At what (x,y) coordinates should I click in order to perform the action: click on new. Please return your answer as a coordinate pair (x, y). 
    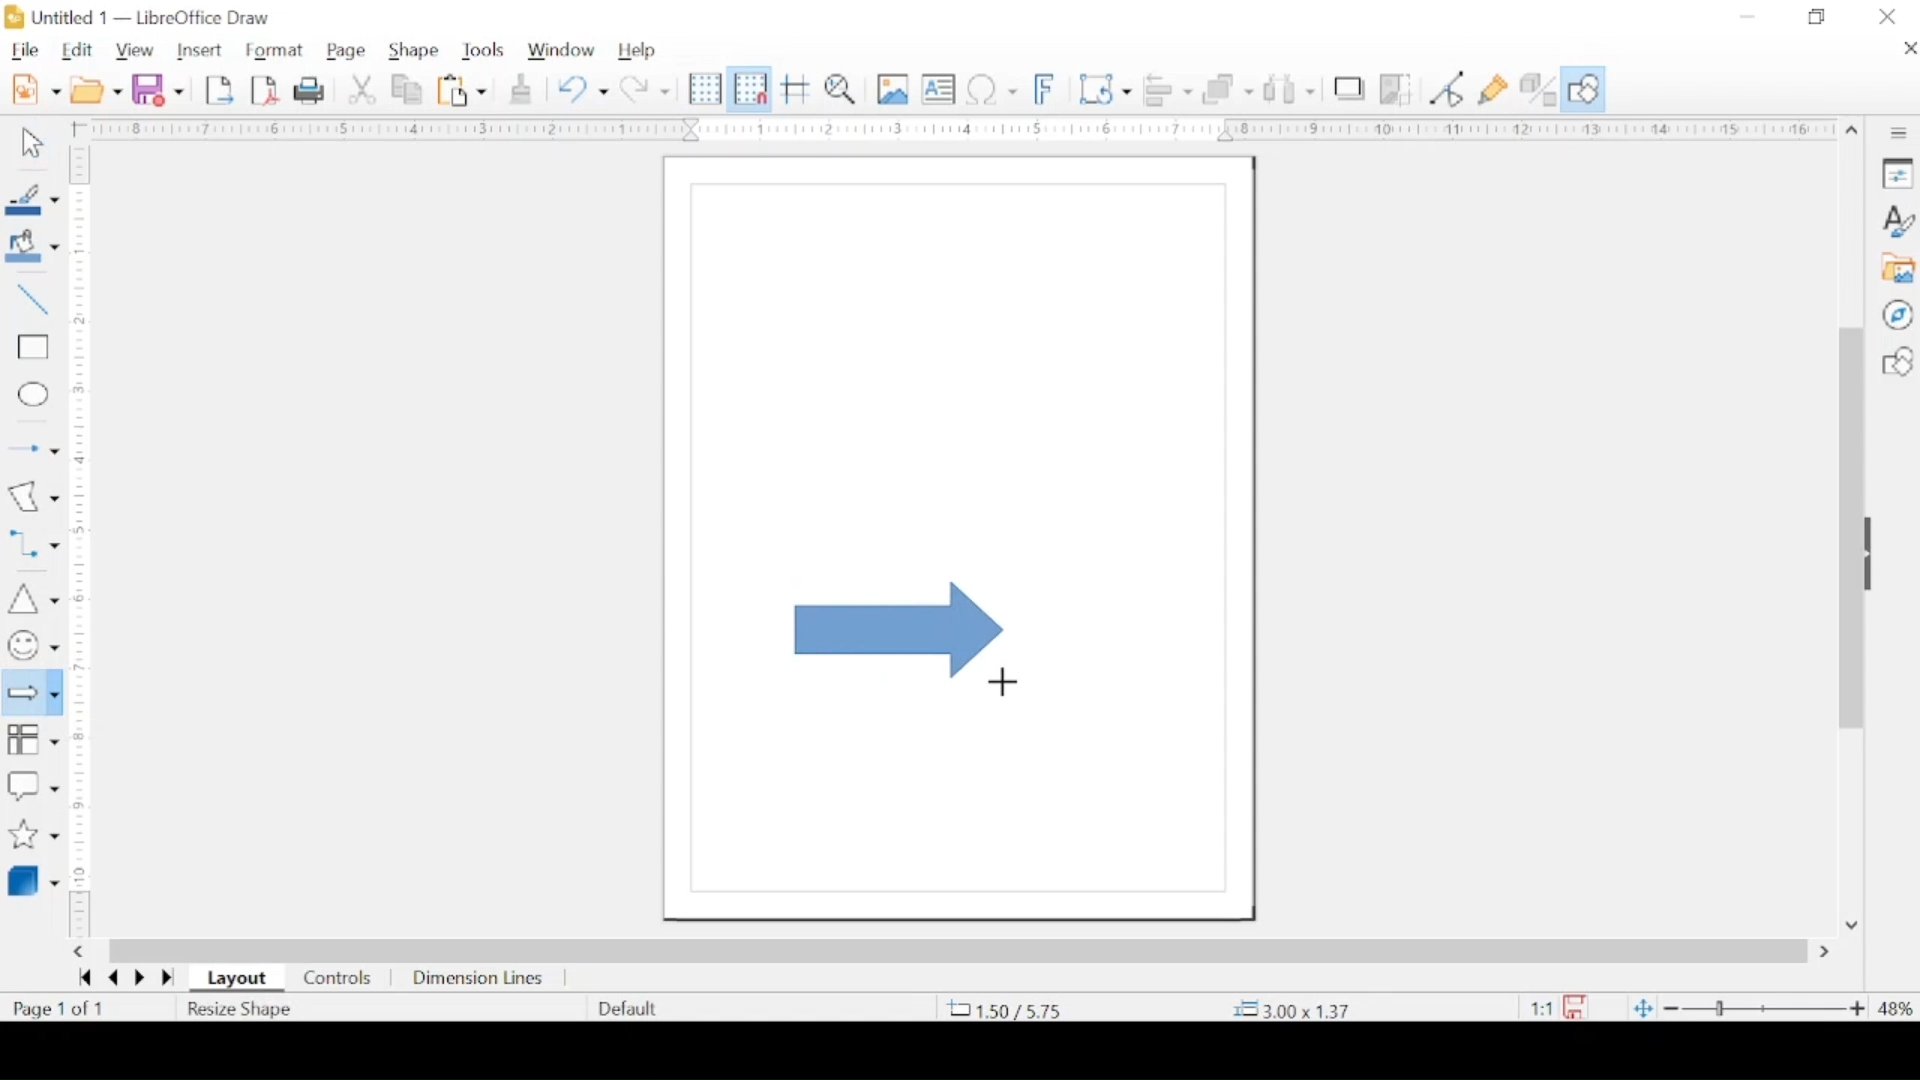
    Looking at the image, I should click on (36, 89).